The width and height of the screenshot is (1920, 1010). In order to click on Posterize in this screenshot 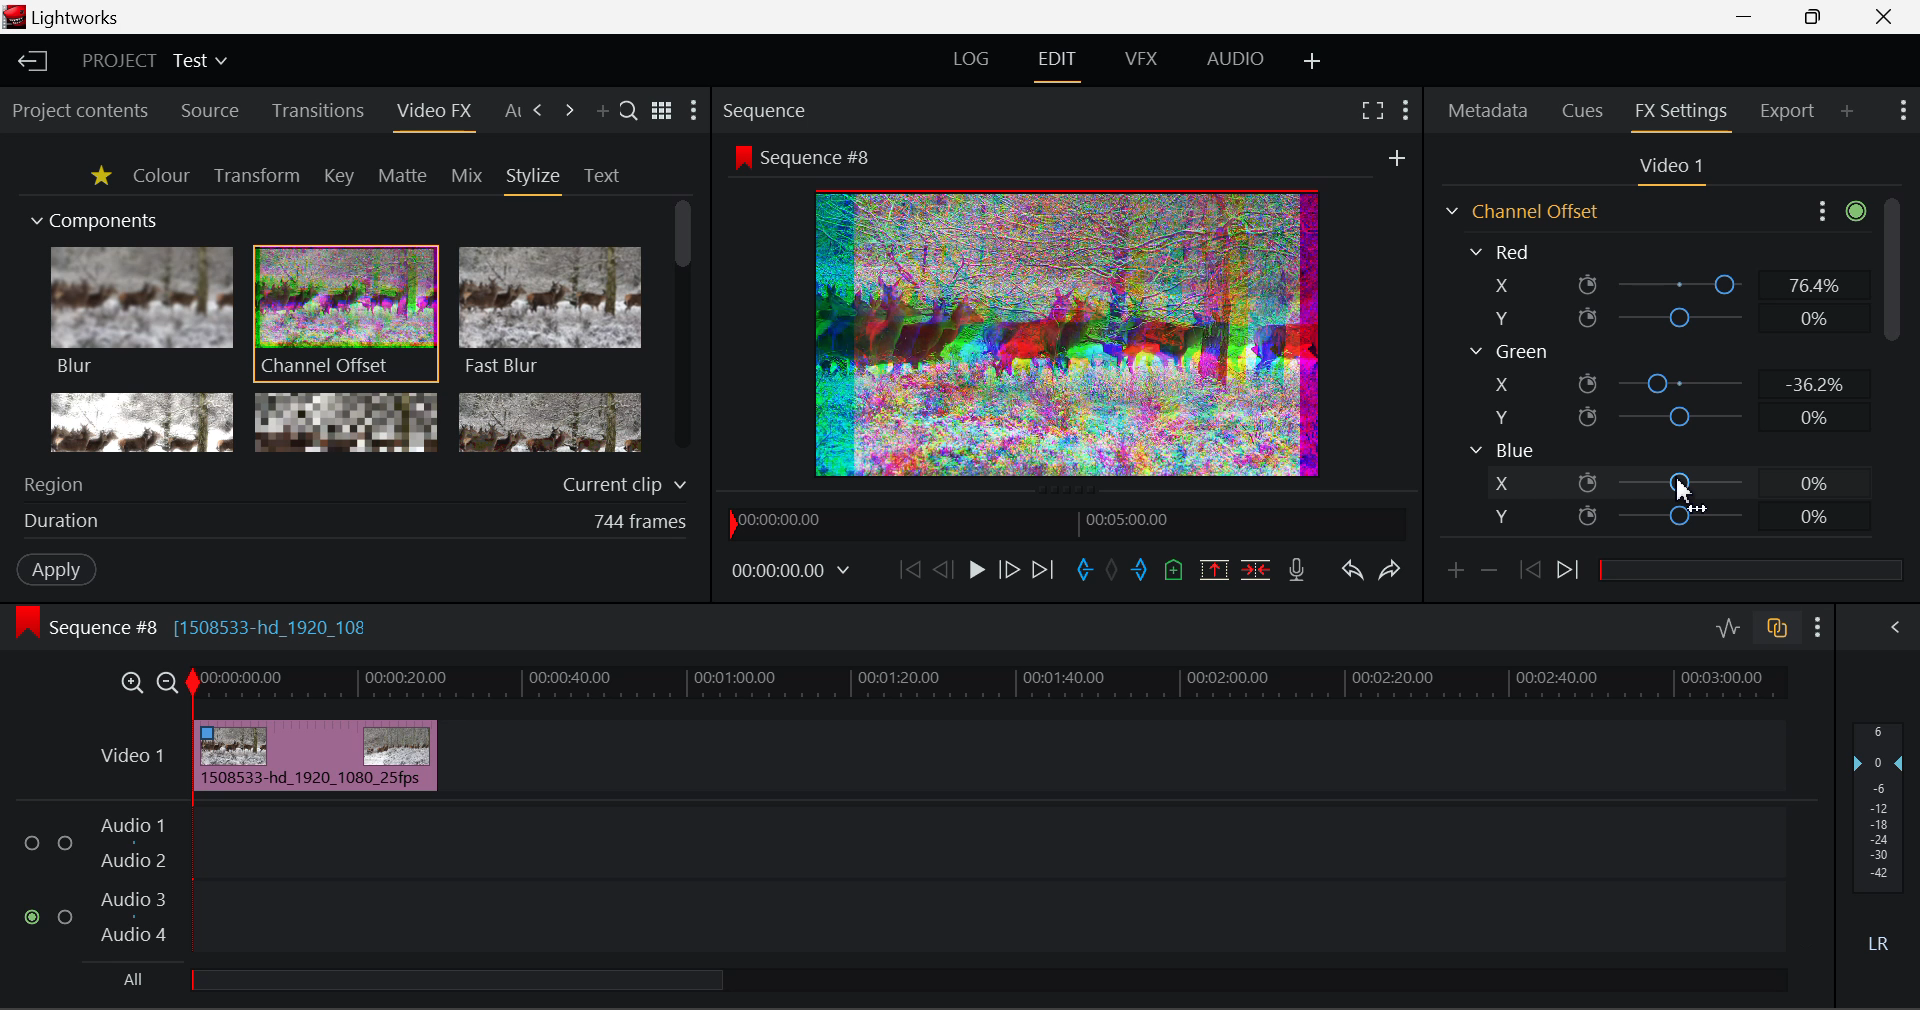, I will do `click(550, 420)`.